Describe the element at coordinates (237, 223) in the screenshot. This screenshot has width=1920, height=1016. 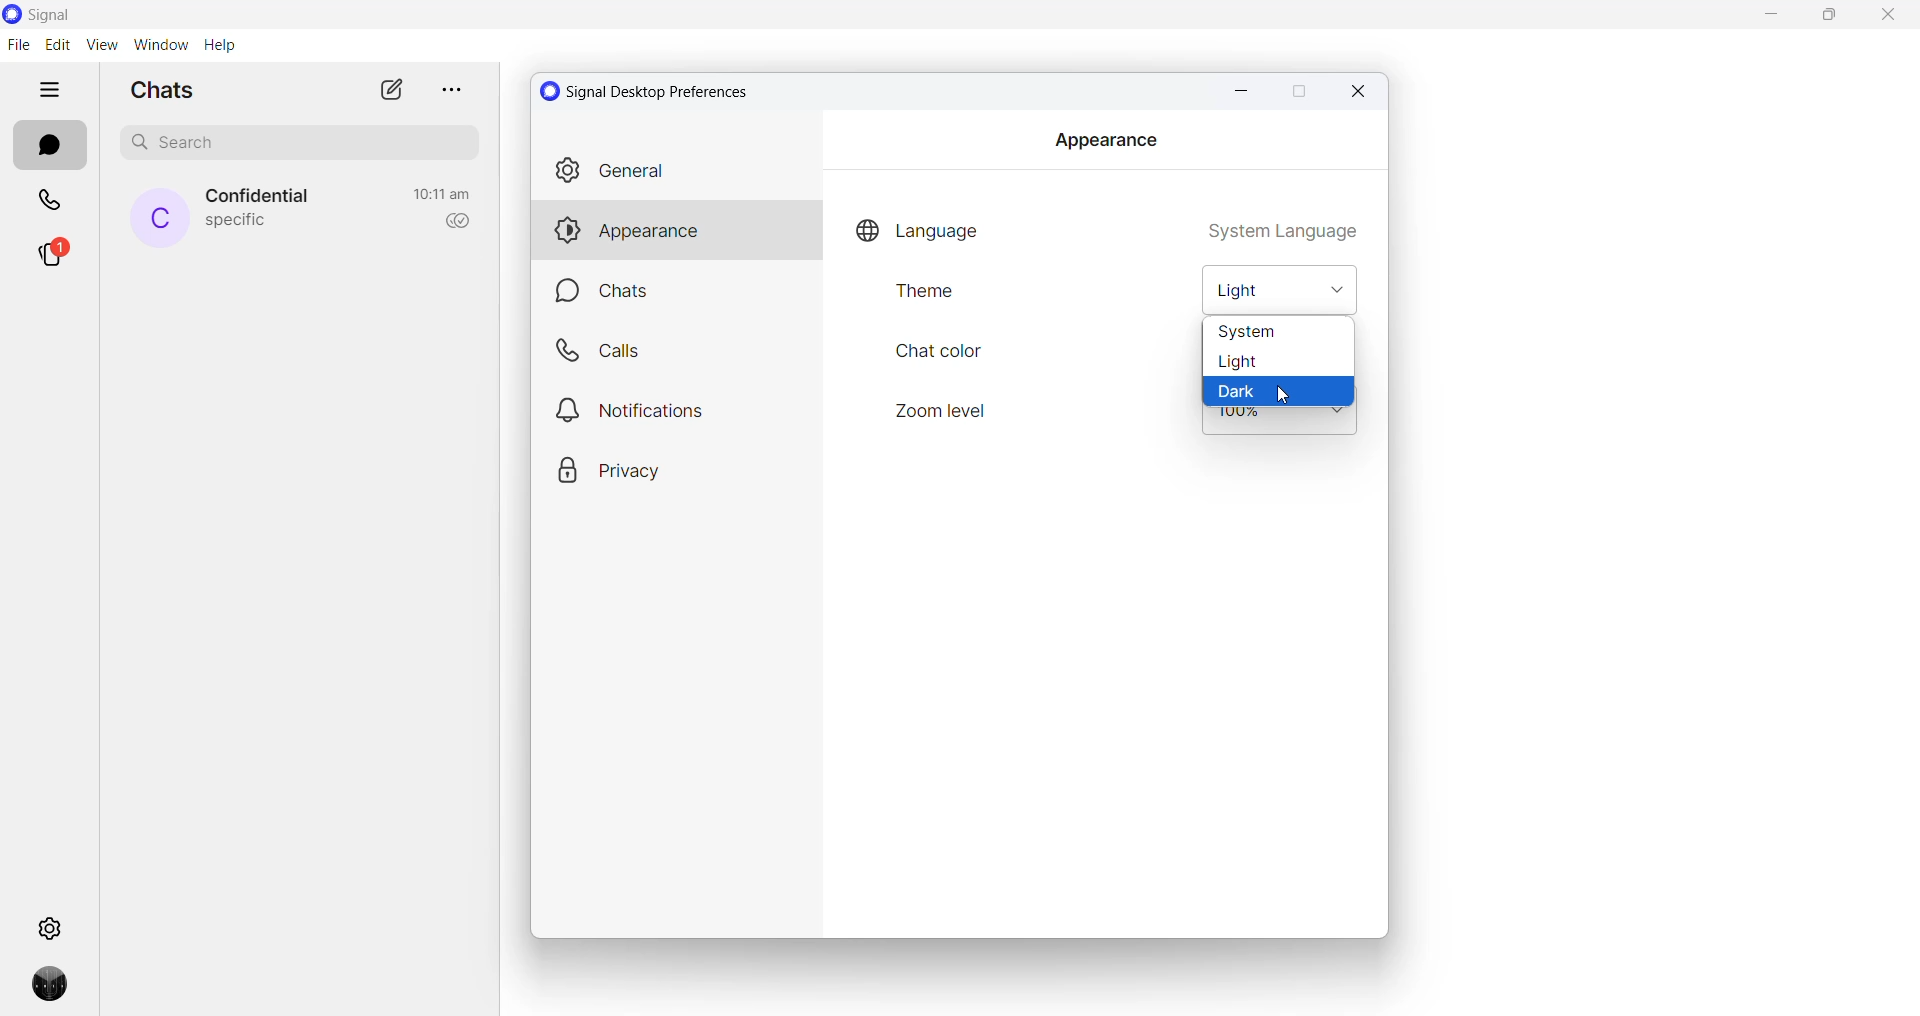
I see `last message` at that location.